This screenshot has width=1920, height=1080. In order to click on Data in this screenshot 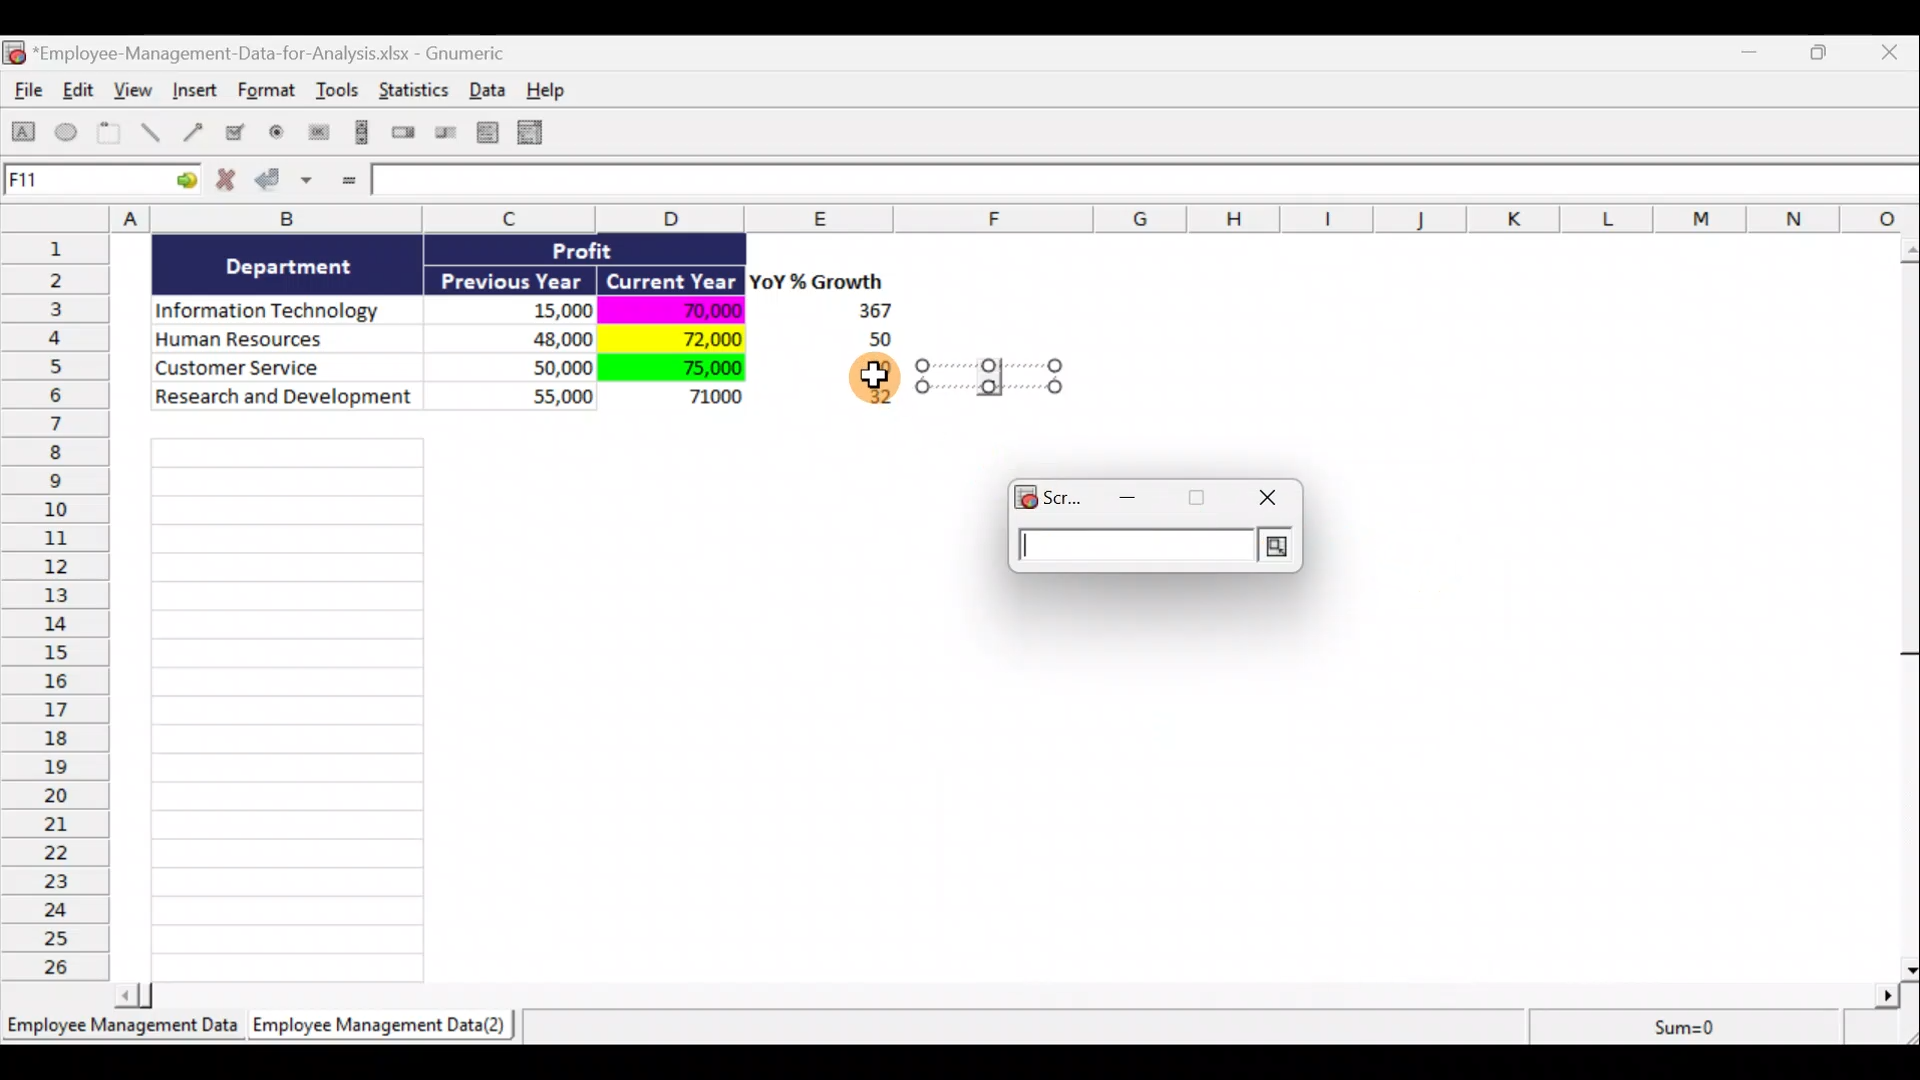, I will do `click(525, 338)`.